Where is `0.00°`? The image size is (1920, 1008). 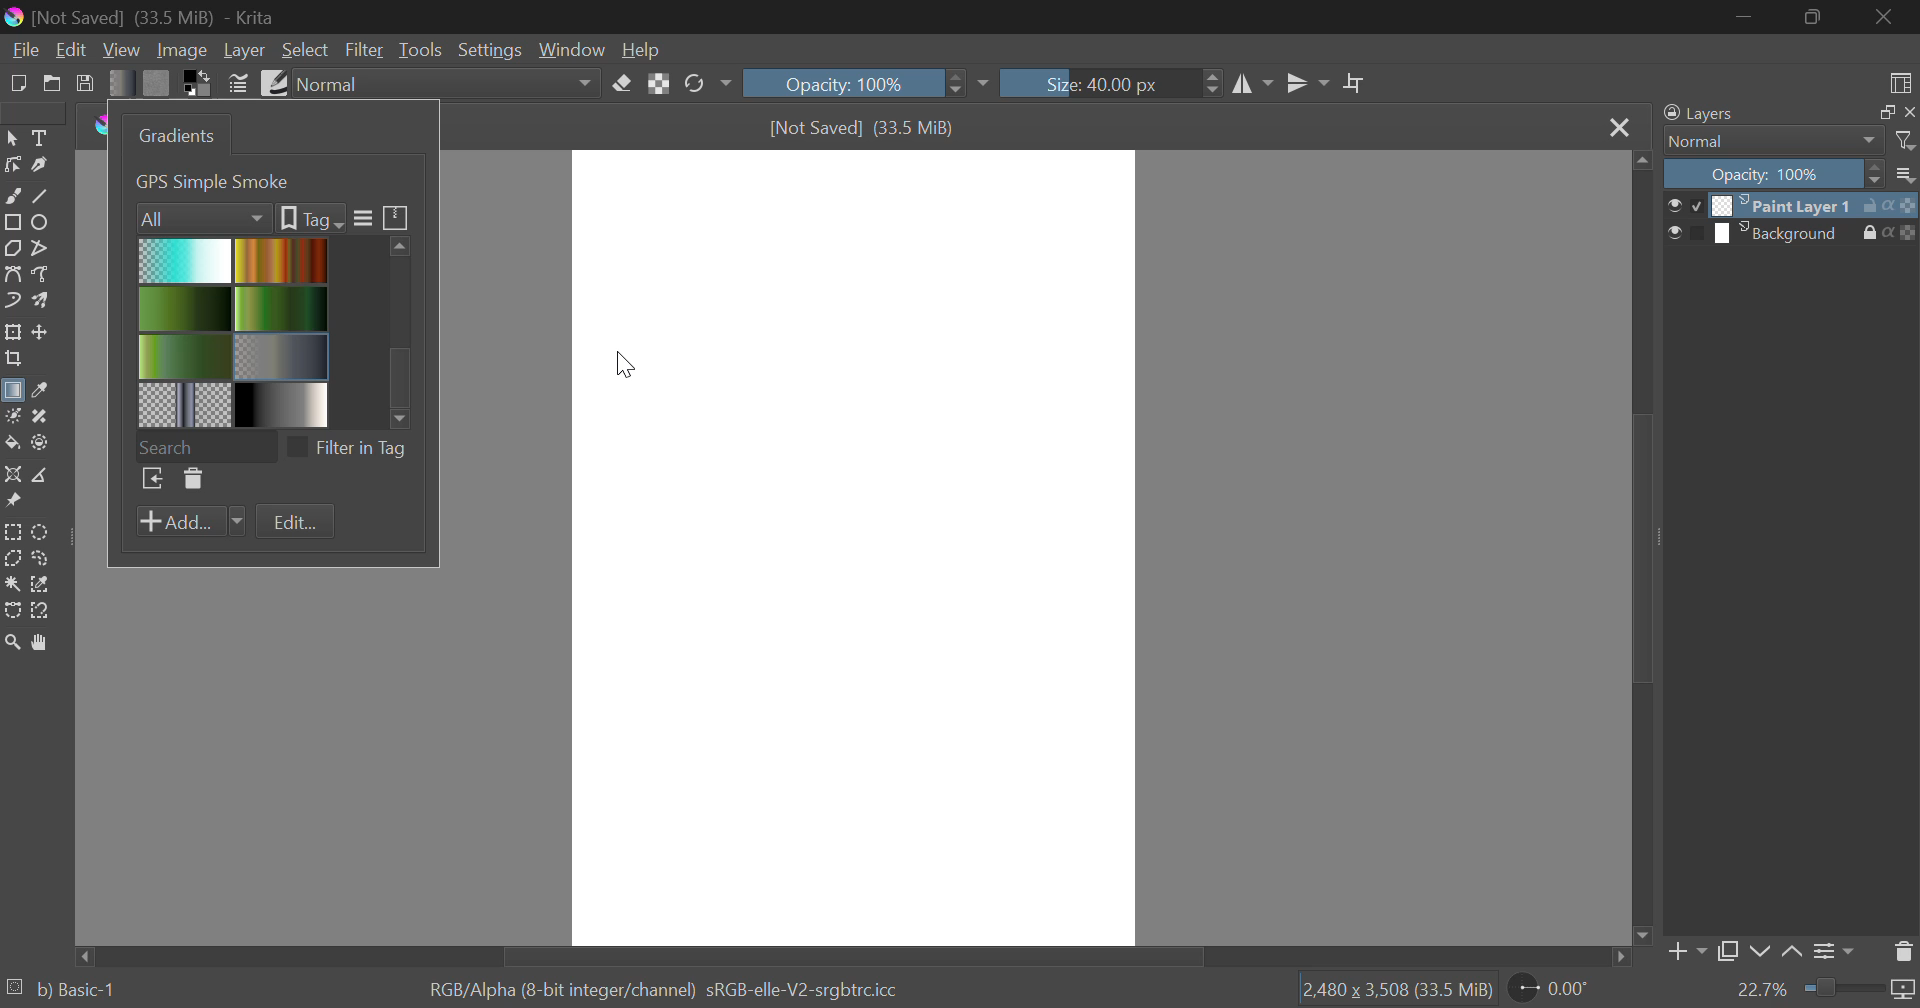
0.00° is located at coordinates (1561, 987).